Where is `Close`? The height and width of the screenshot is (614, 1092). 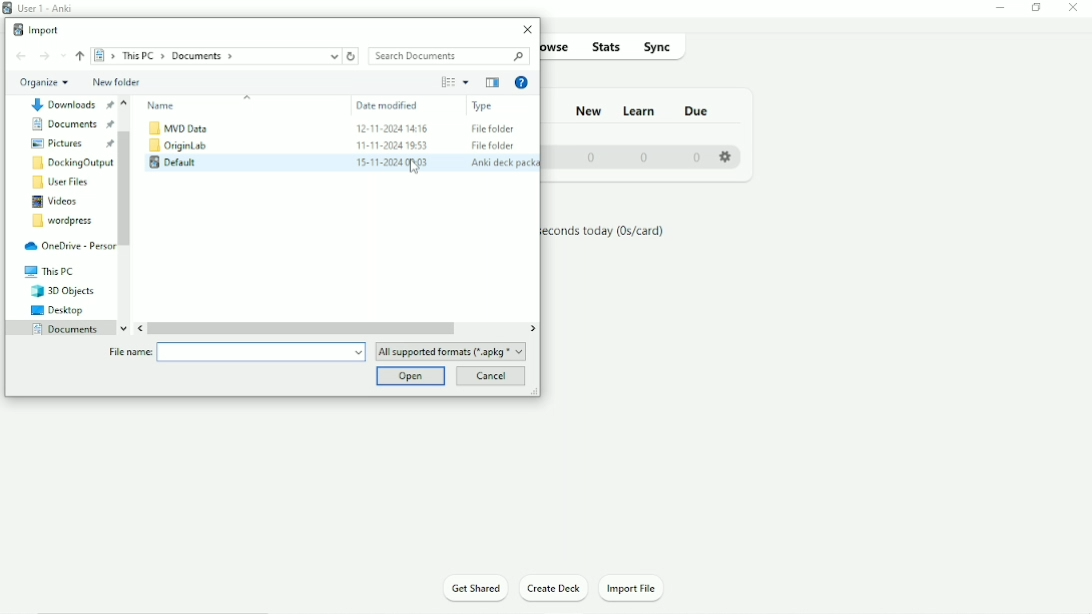
Close is located at coordinates (1074, 8).